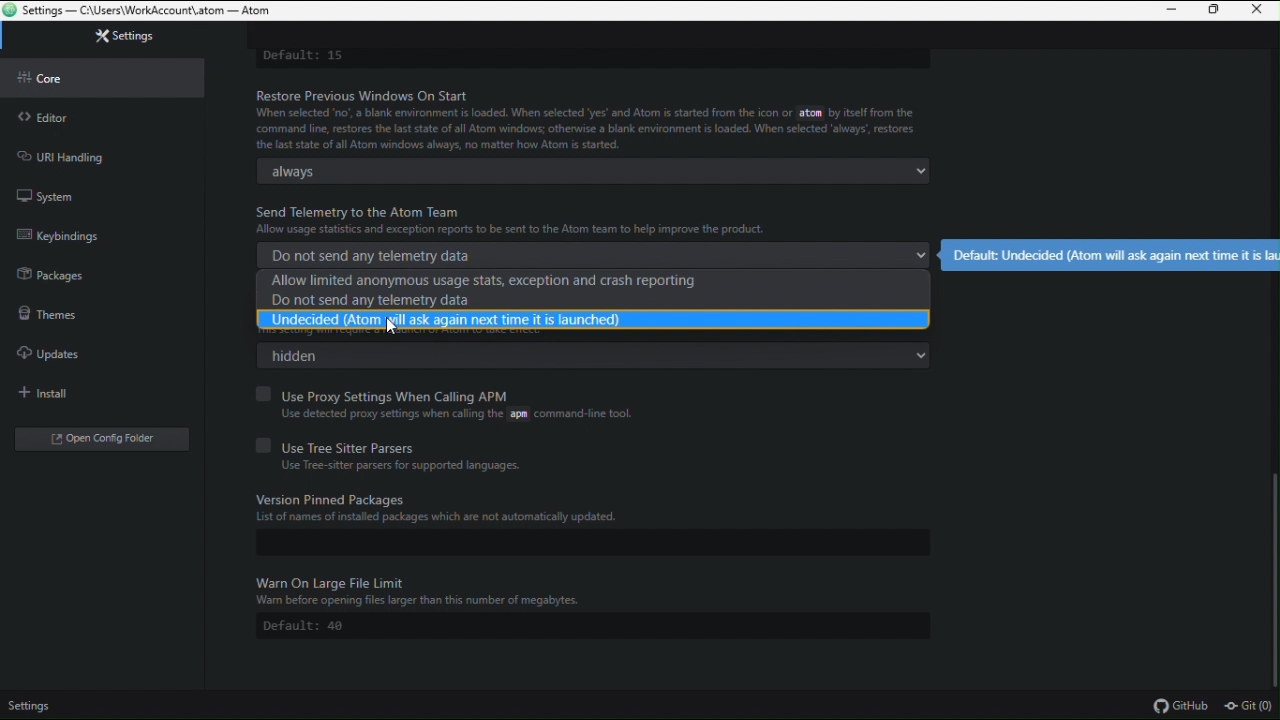 The width and height of the screenshot is (1280, 720). Describe the element at coordinates (1171, 12) in the screenshot. I see `minimise` at that location.